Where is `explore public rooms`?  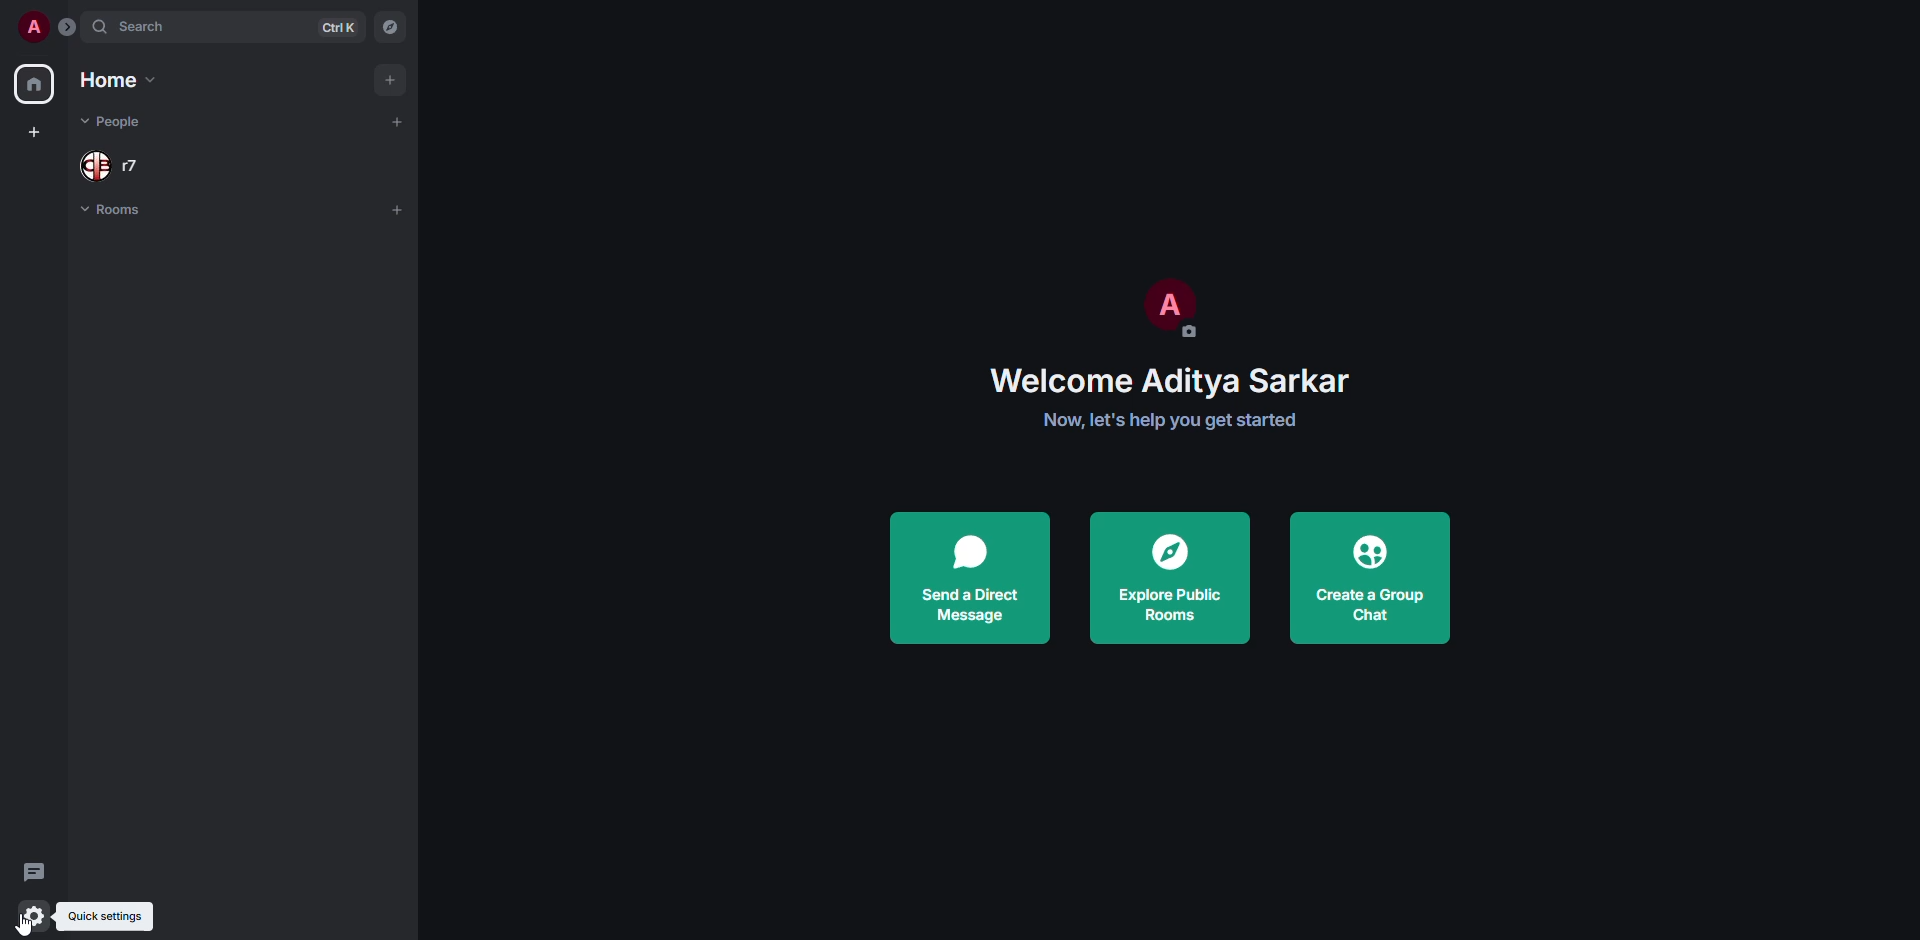 explore public rooms is located at coordinates (1172, 579).